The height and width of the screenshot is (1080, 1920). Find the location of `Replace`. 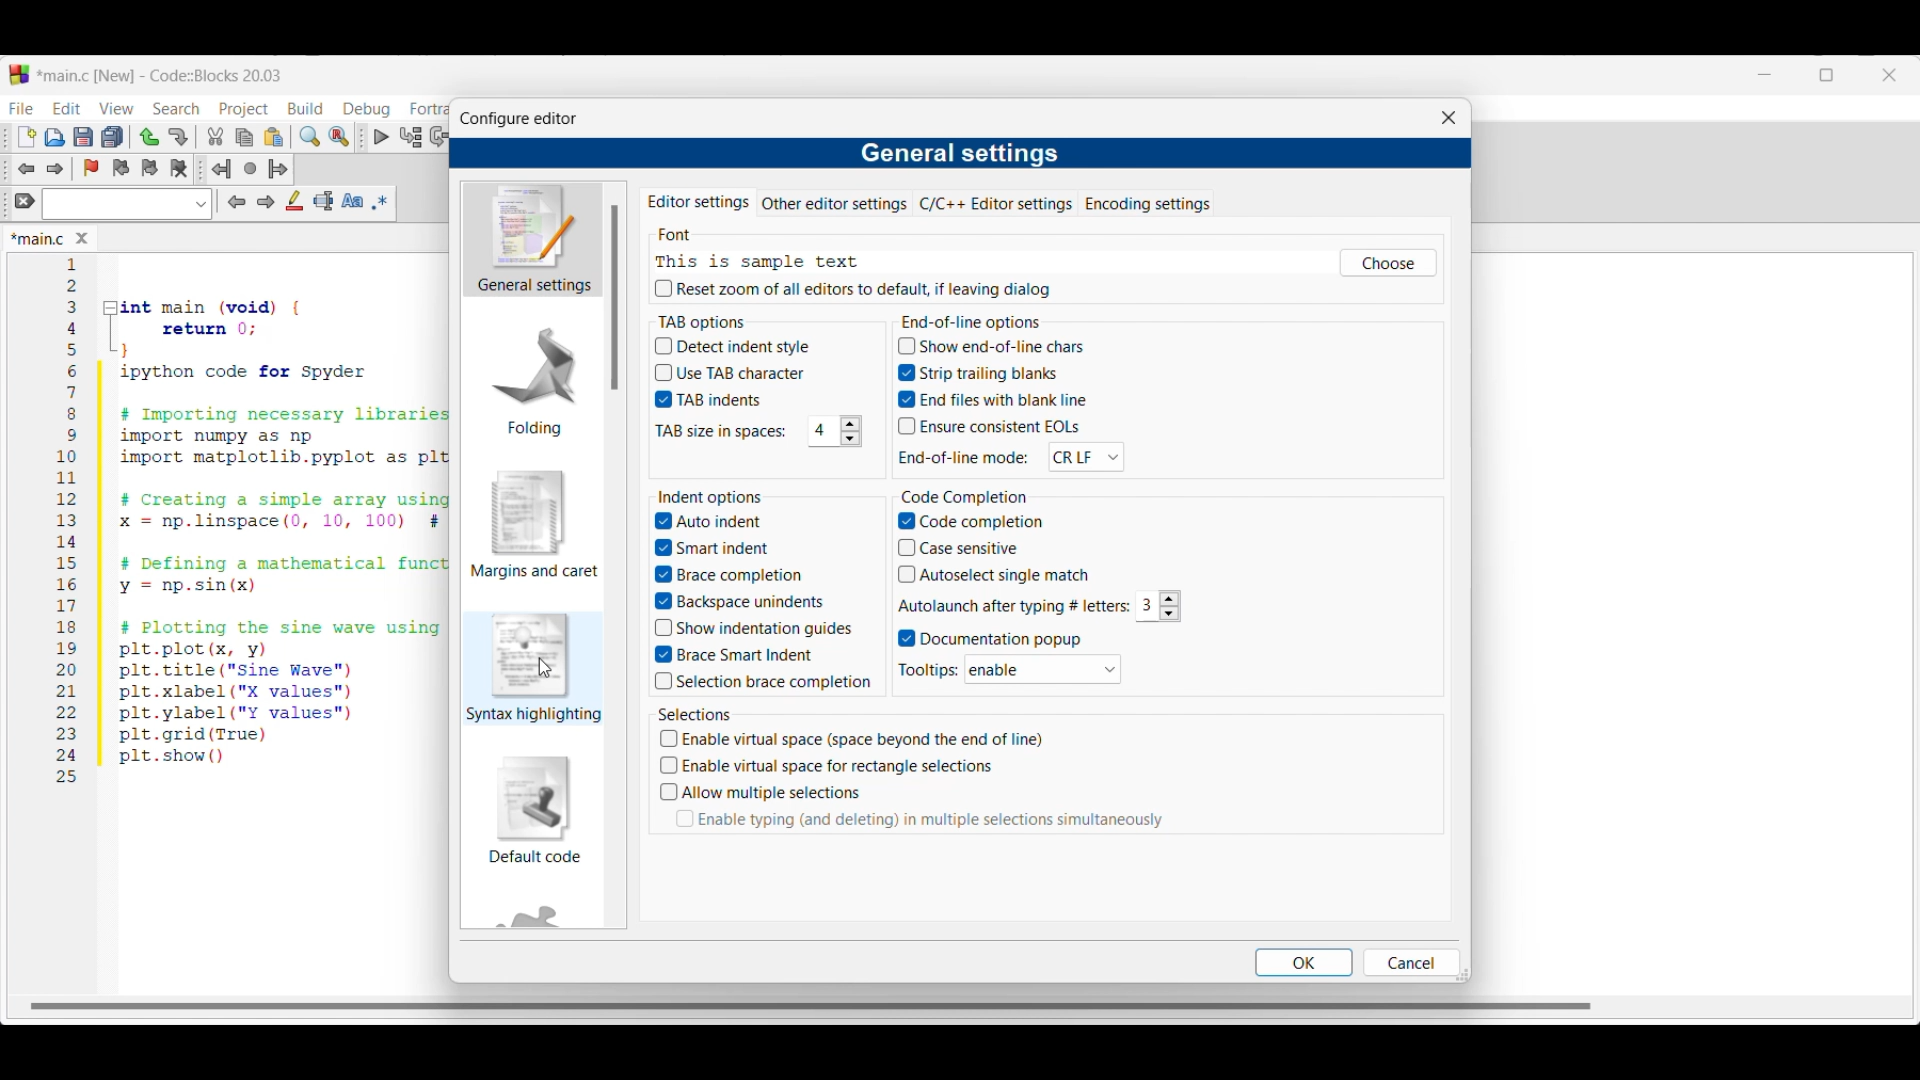

Replace is located at coordinates (339, 137).